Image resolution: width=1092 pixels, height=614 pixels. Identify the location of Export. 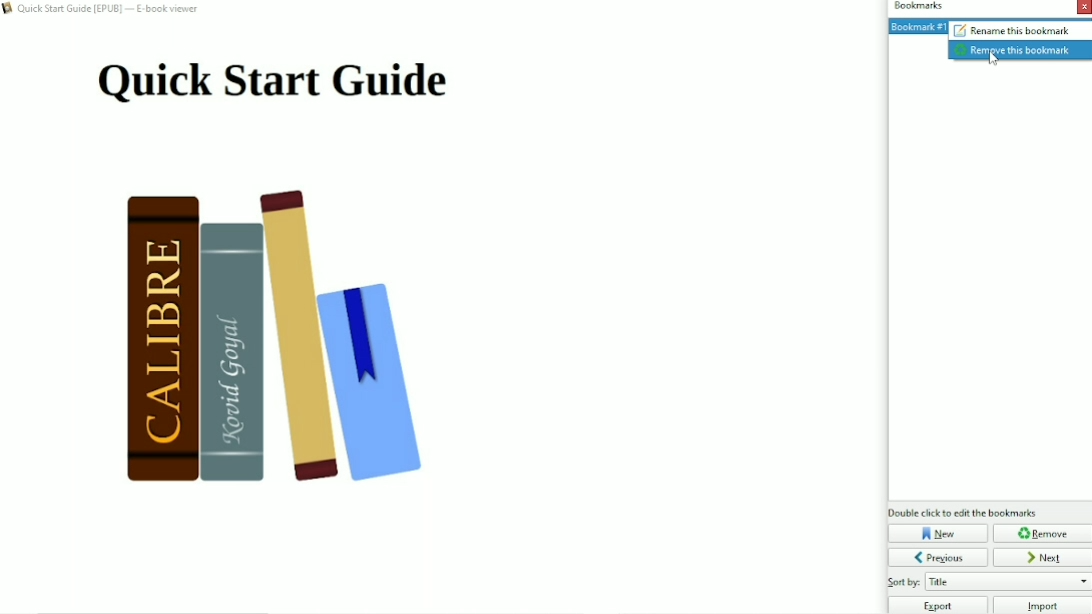
(938, 605).